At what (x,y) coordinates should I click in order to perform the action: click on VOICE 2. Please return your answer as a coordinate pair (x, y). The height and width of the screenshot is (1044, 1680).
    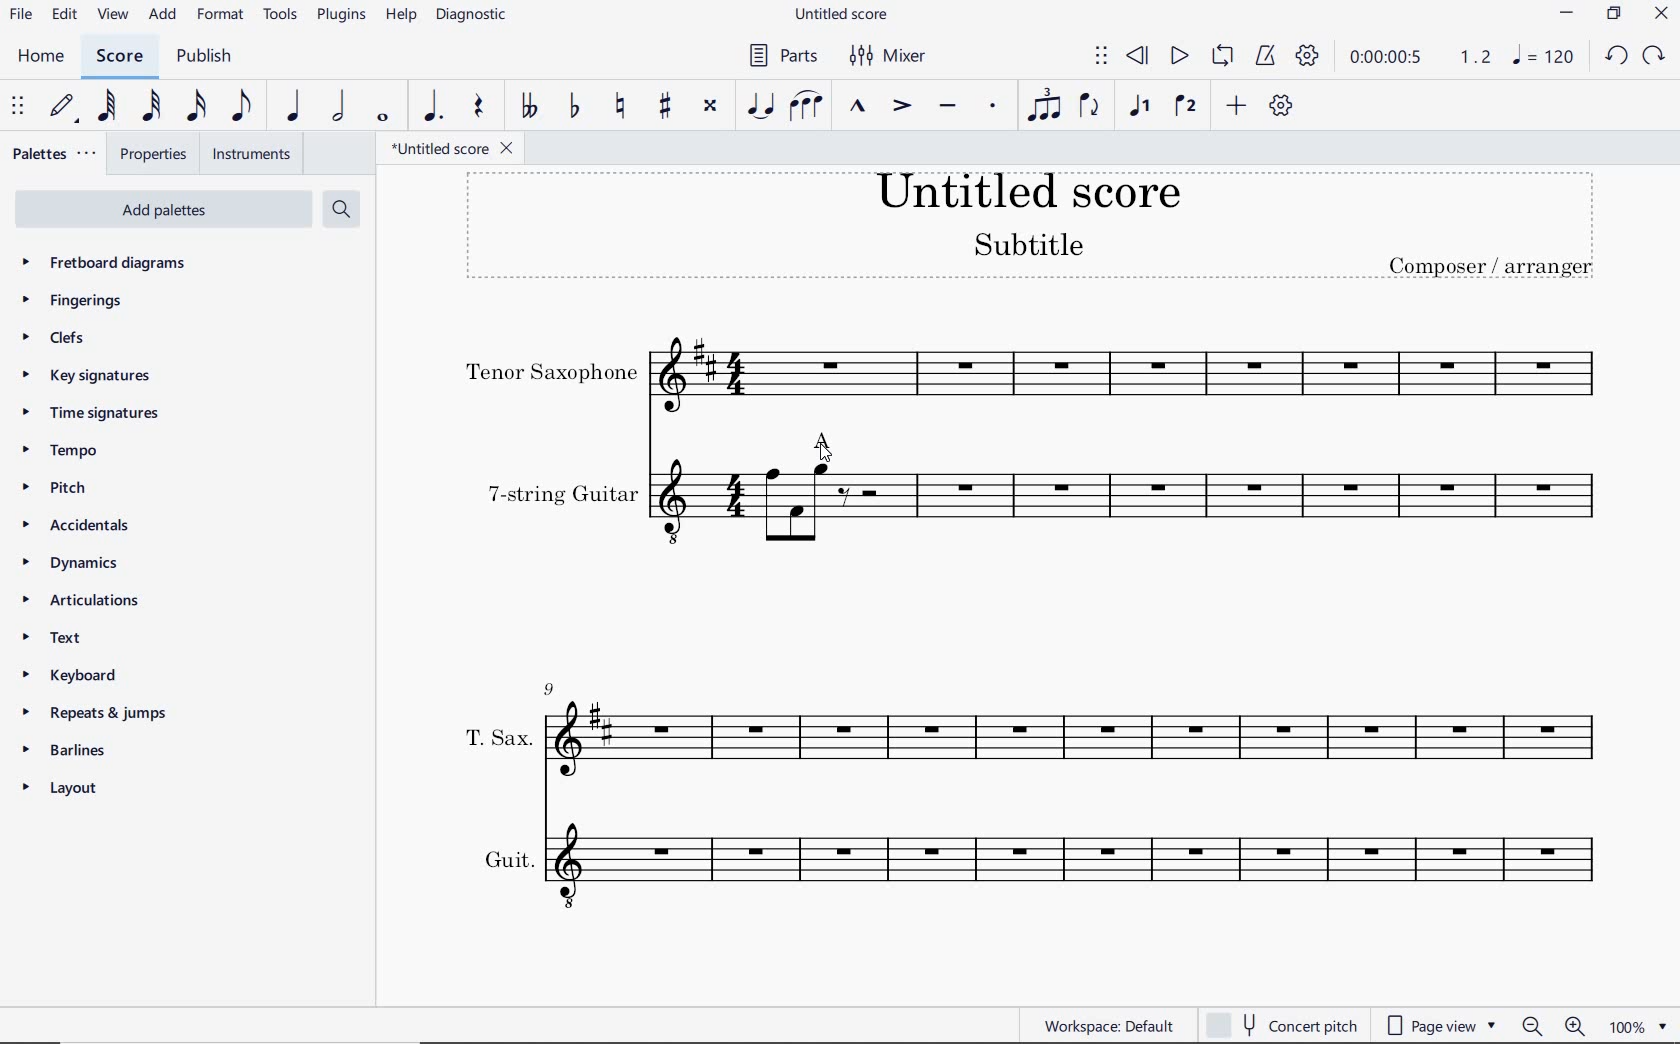
    Looking at the image, I should click on (1185, 107).